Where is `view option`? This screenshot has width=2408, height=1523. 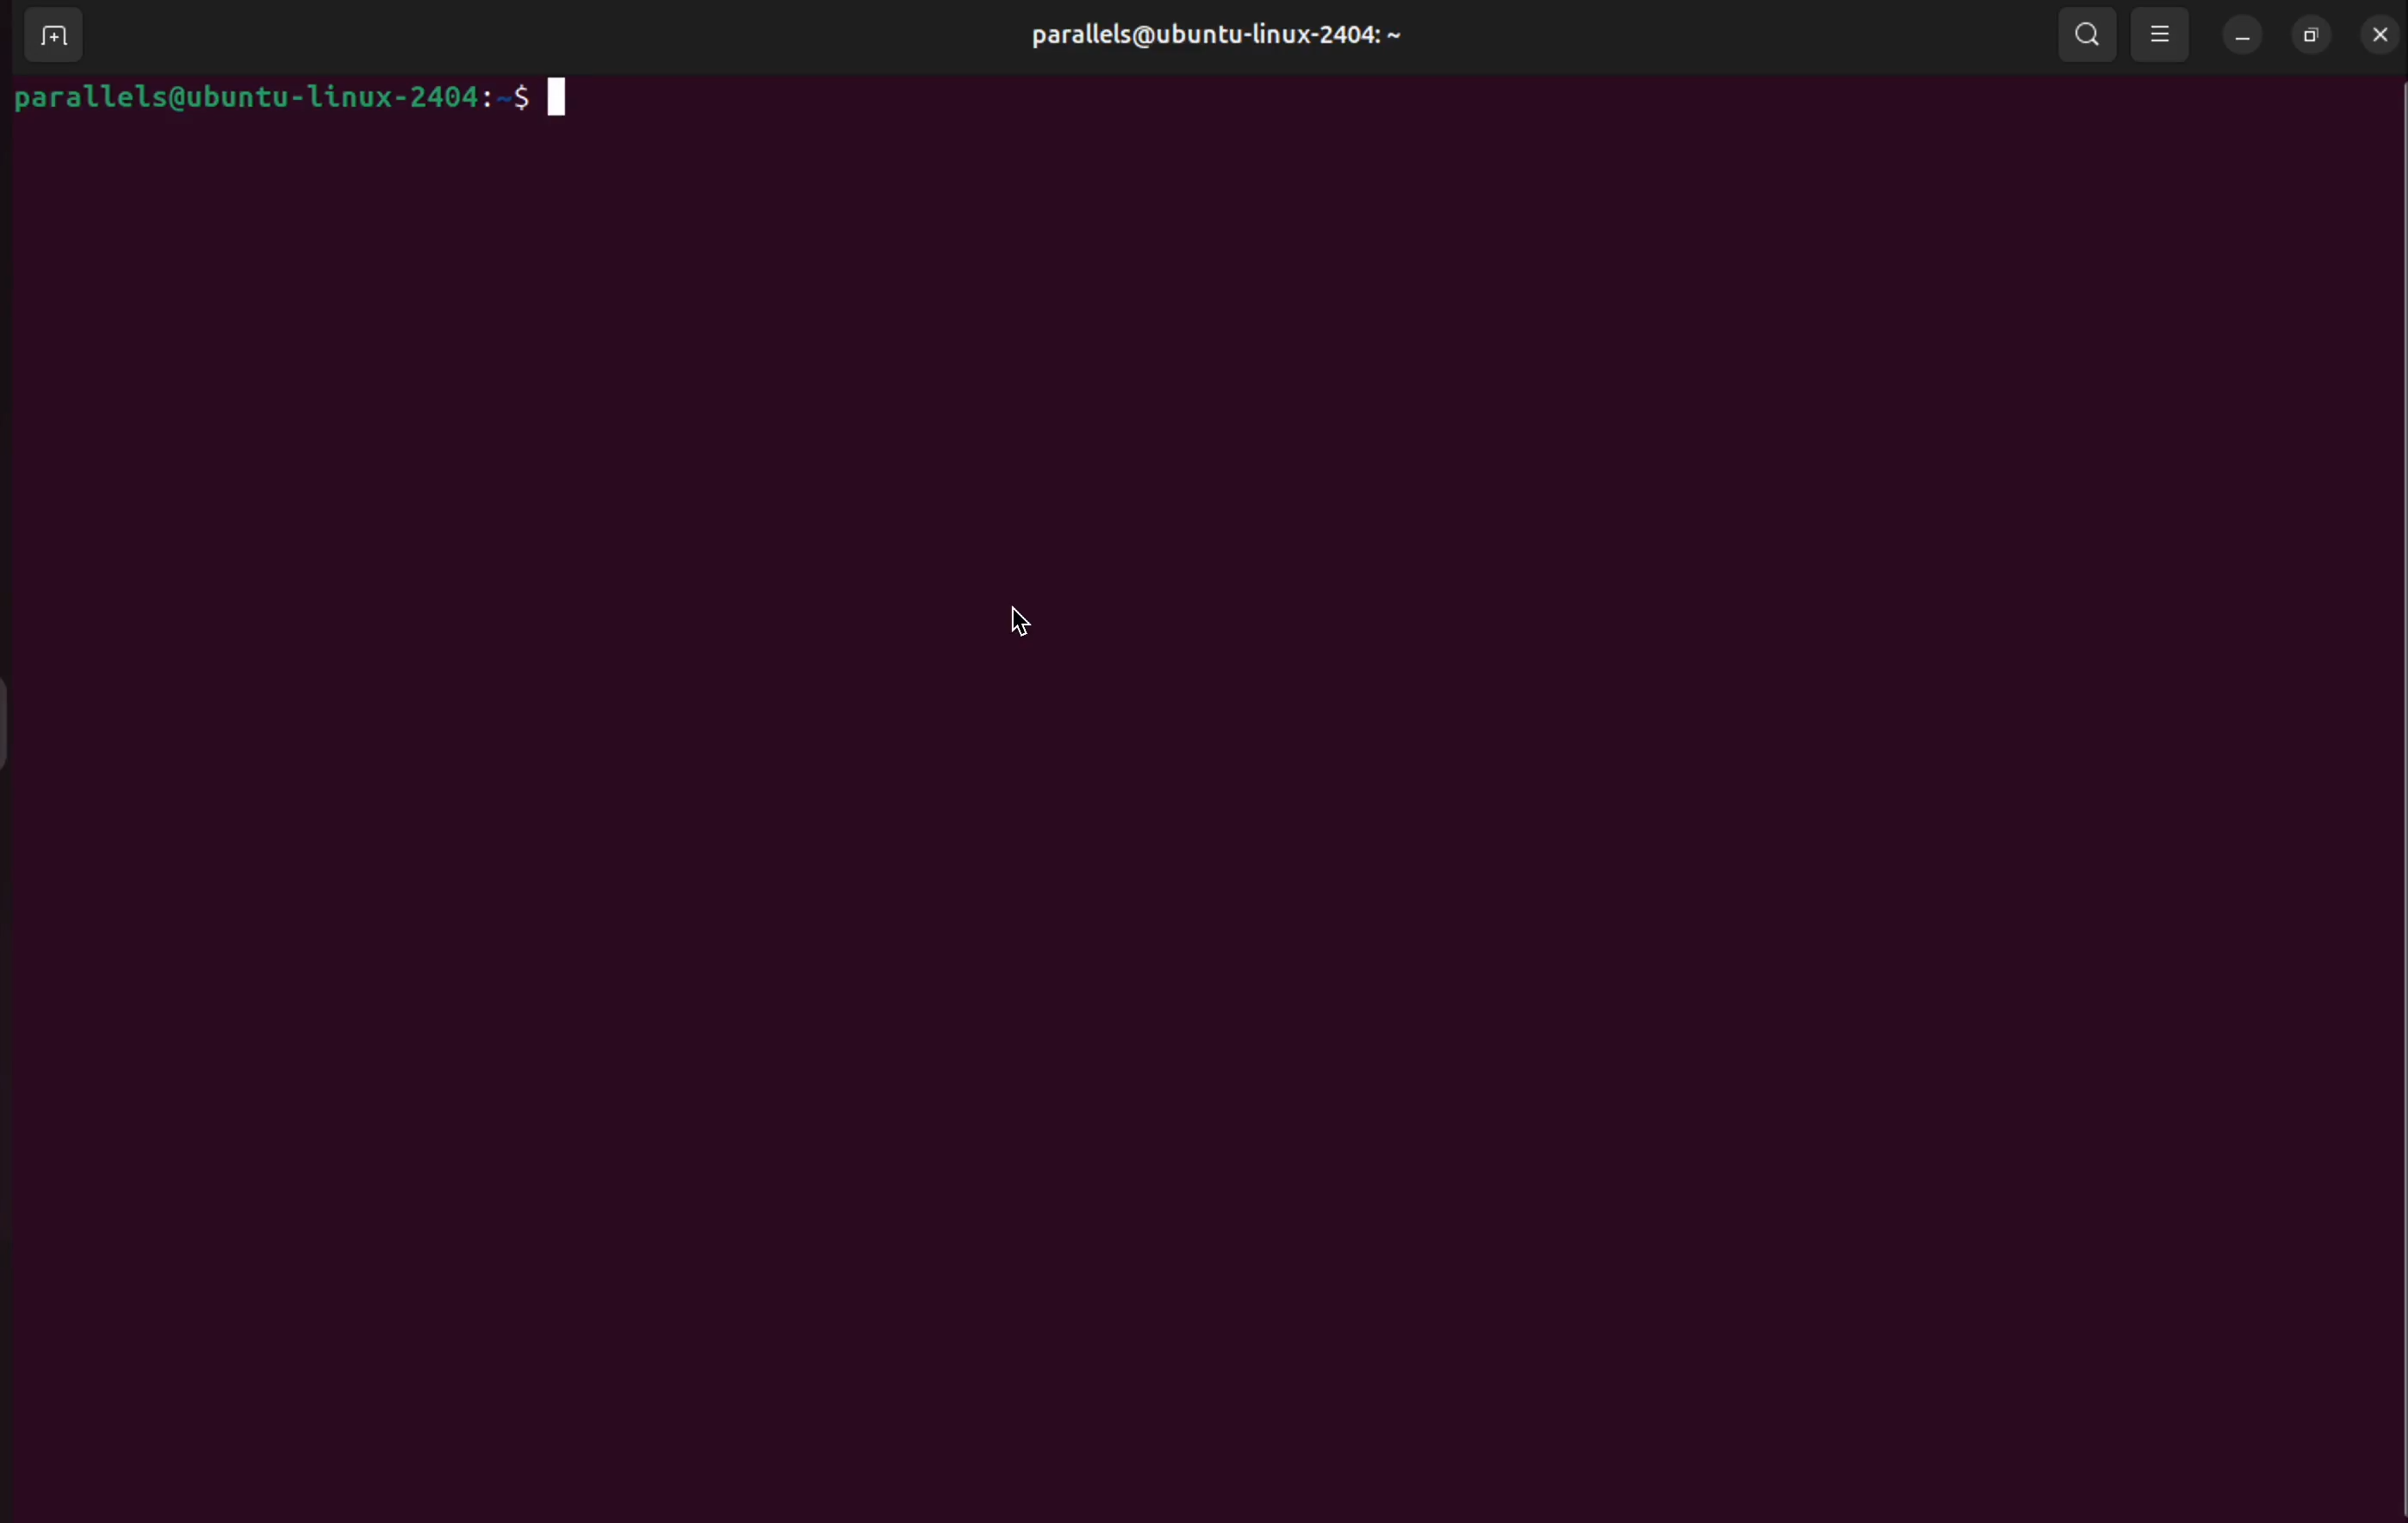
view option is located at coordinates (2165, 33).